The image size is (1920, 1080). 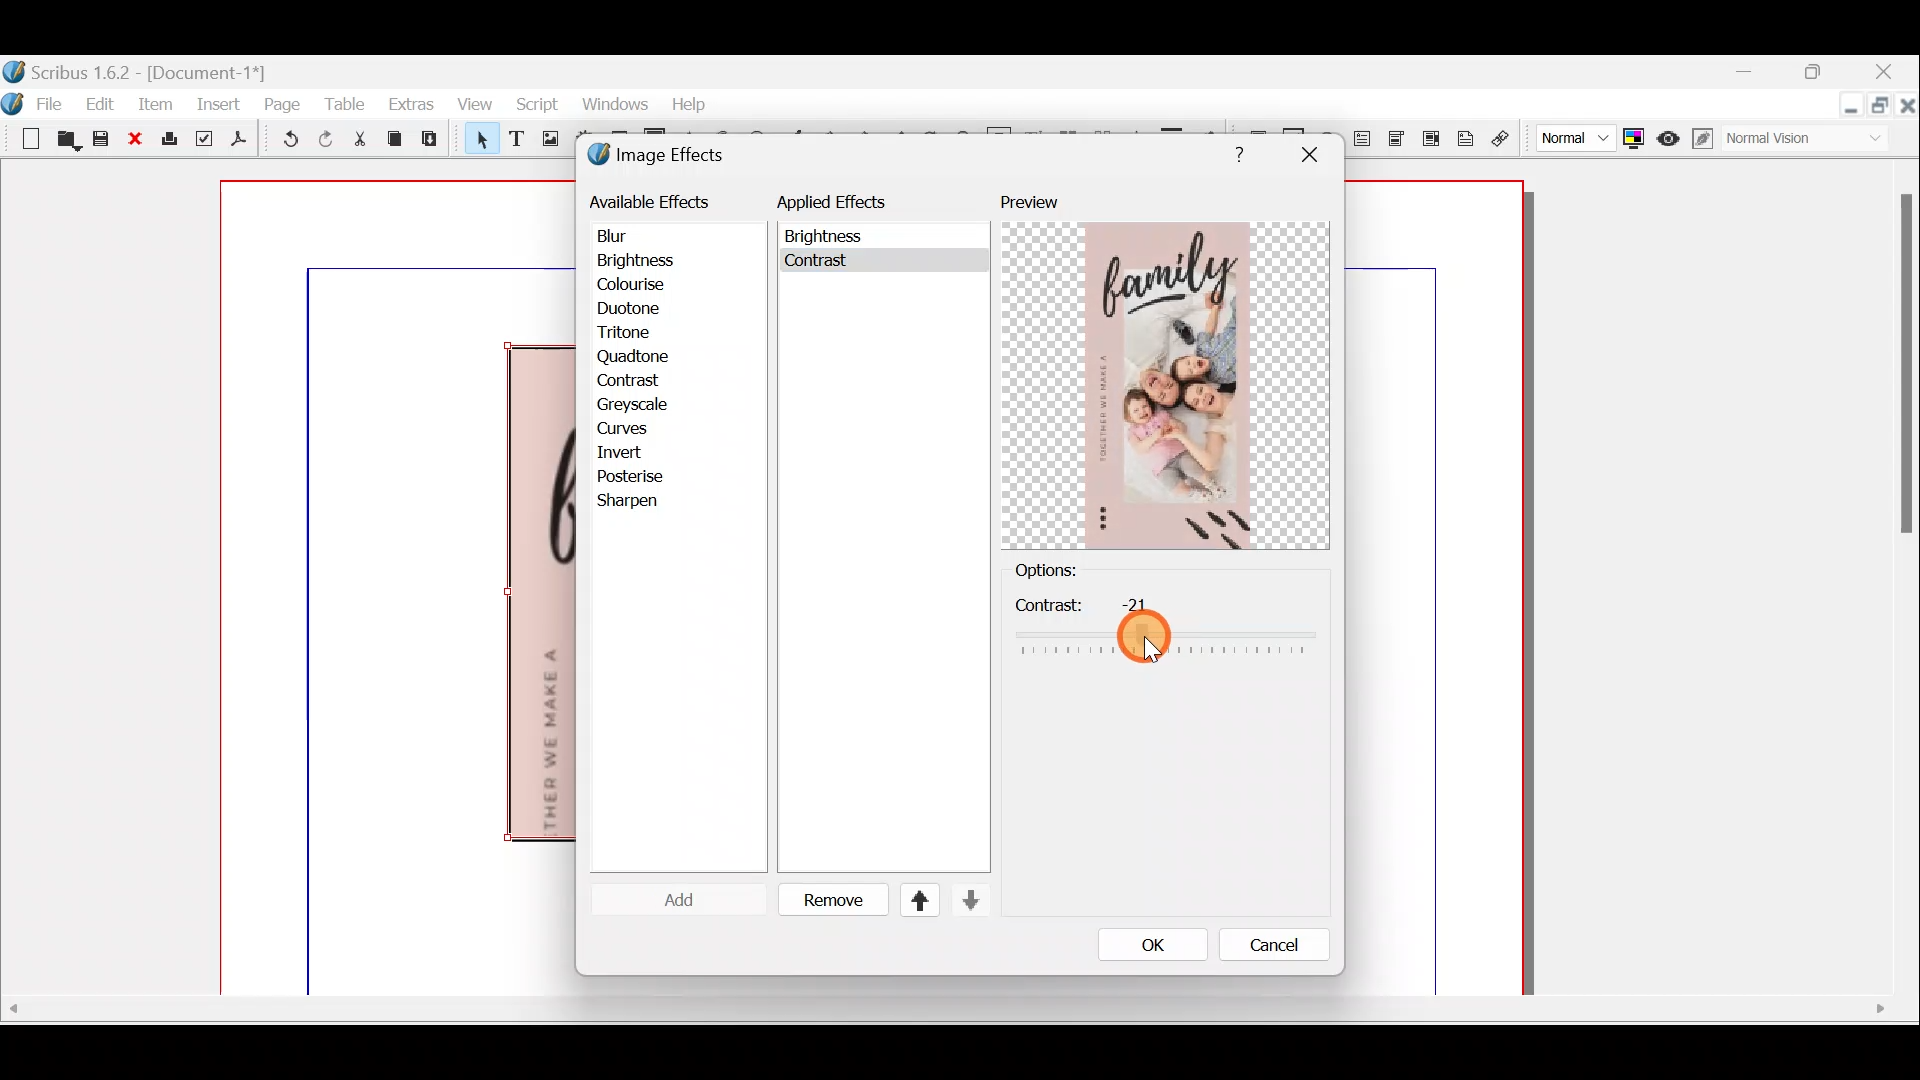 What do you see at coordinates (820, 265) in the screenshot?
I see `` at bounding box center [820, 265].